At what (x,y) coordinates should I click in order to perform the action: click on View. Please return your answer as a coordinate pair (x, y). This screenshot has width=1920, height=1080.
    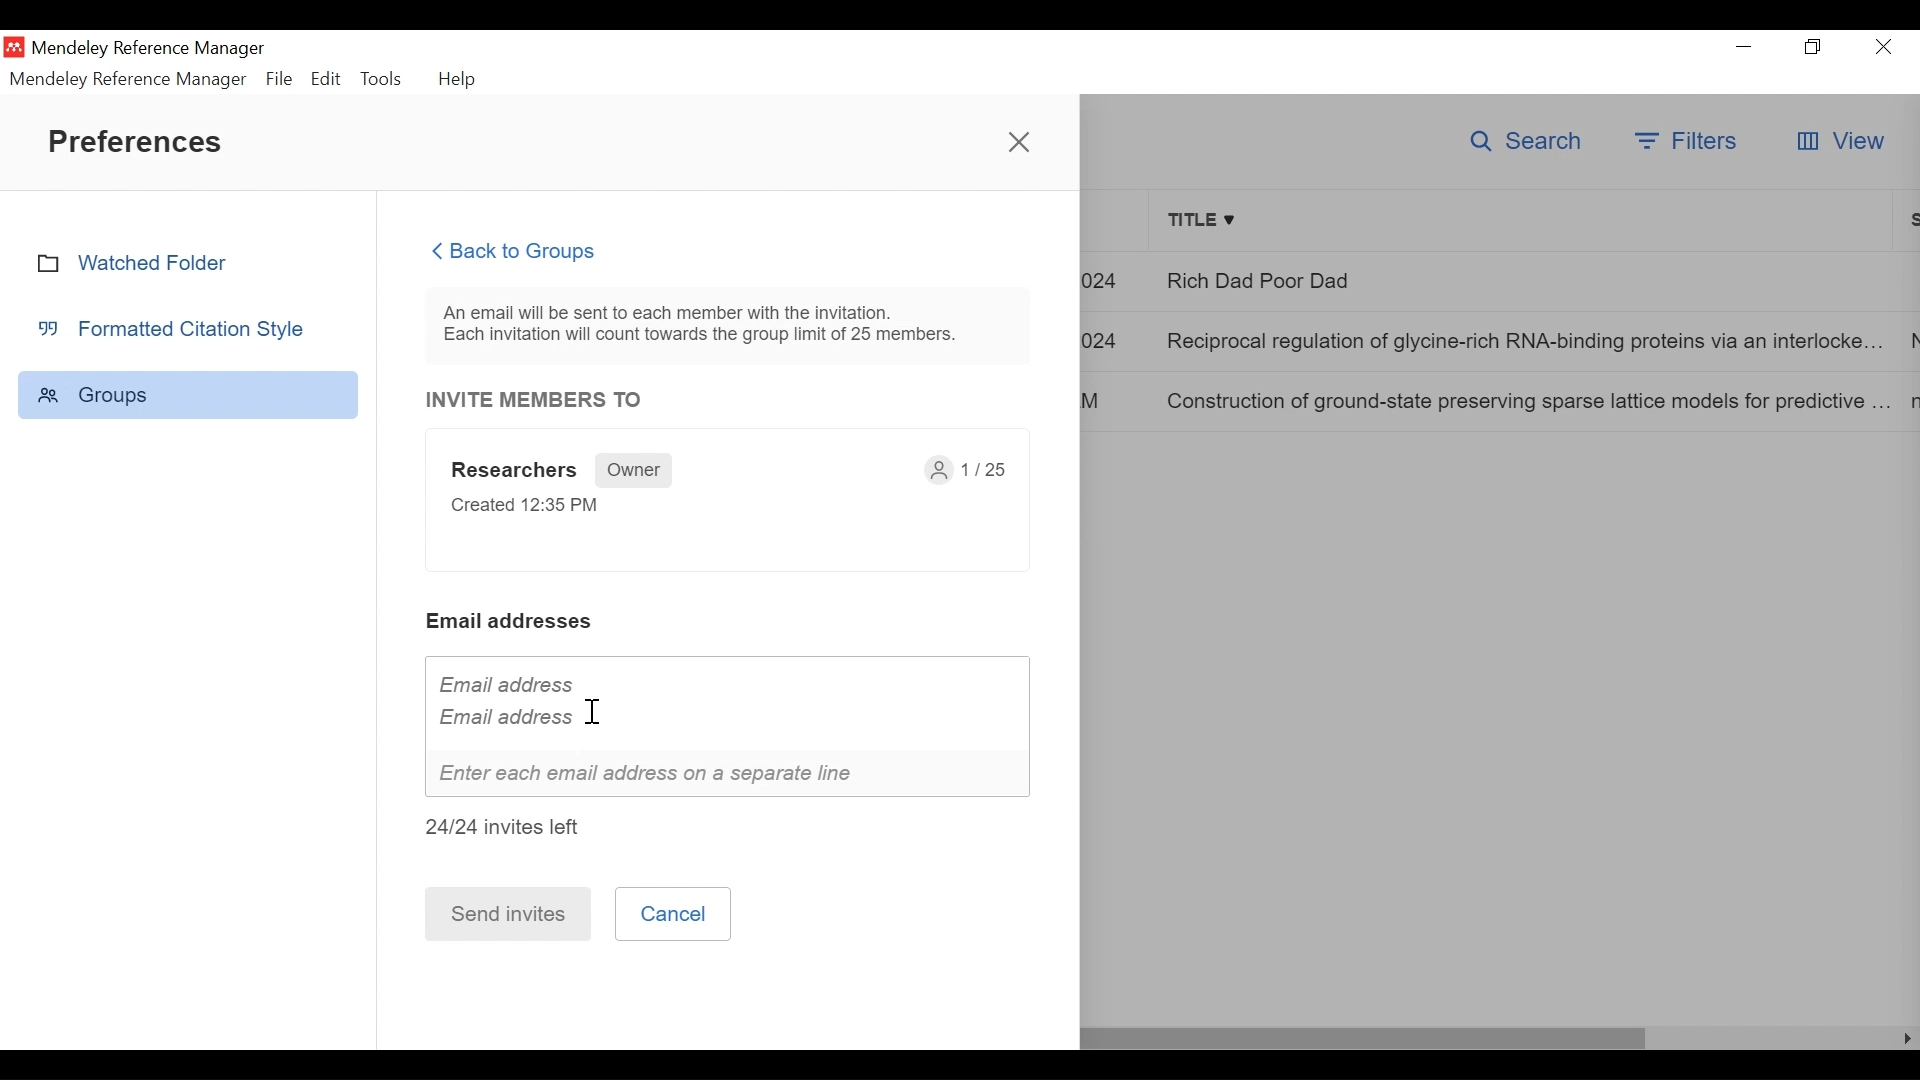
    Looking at the image, I should click on (1839, 140).